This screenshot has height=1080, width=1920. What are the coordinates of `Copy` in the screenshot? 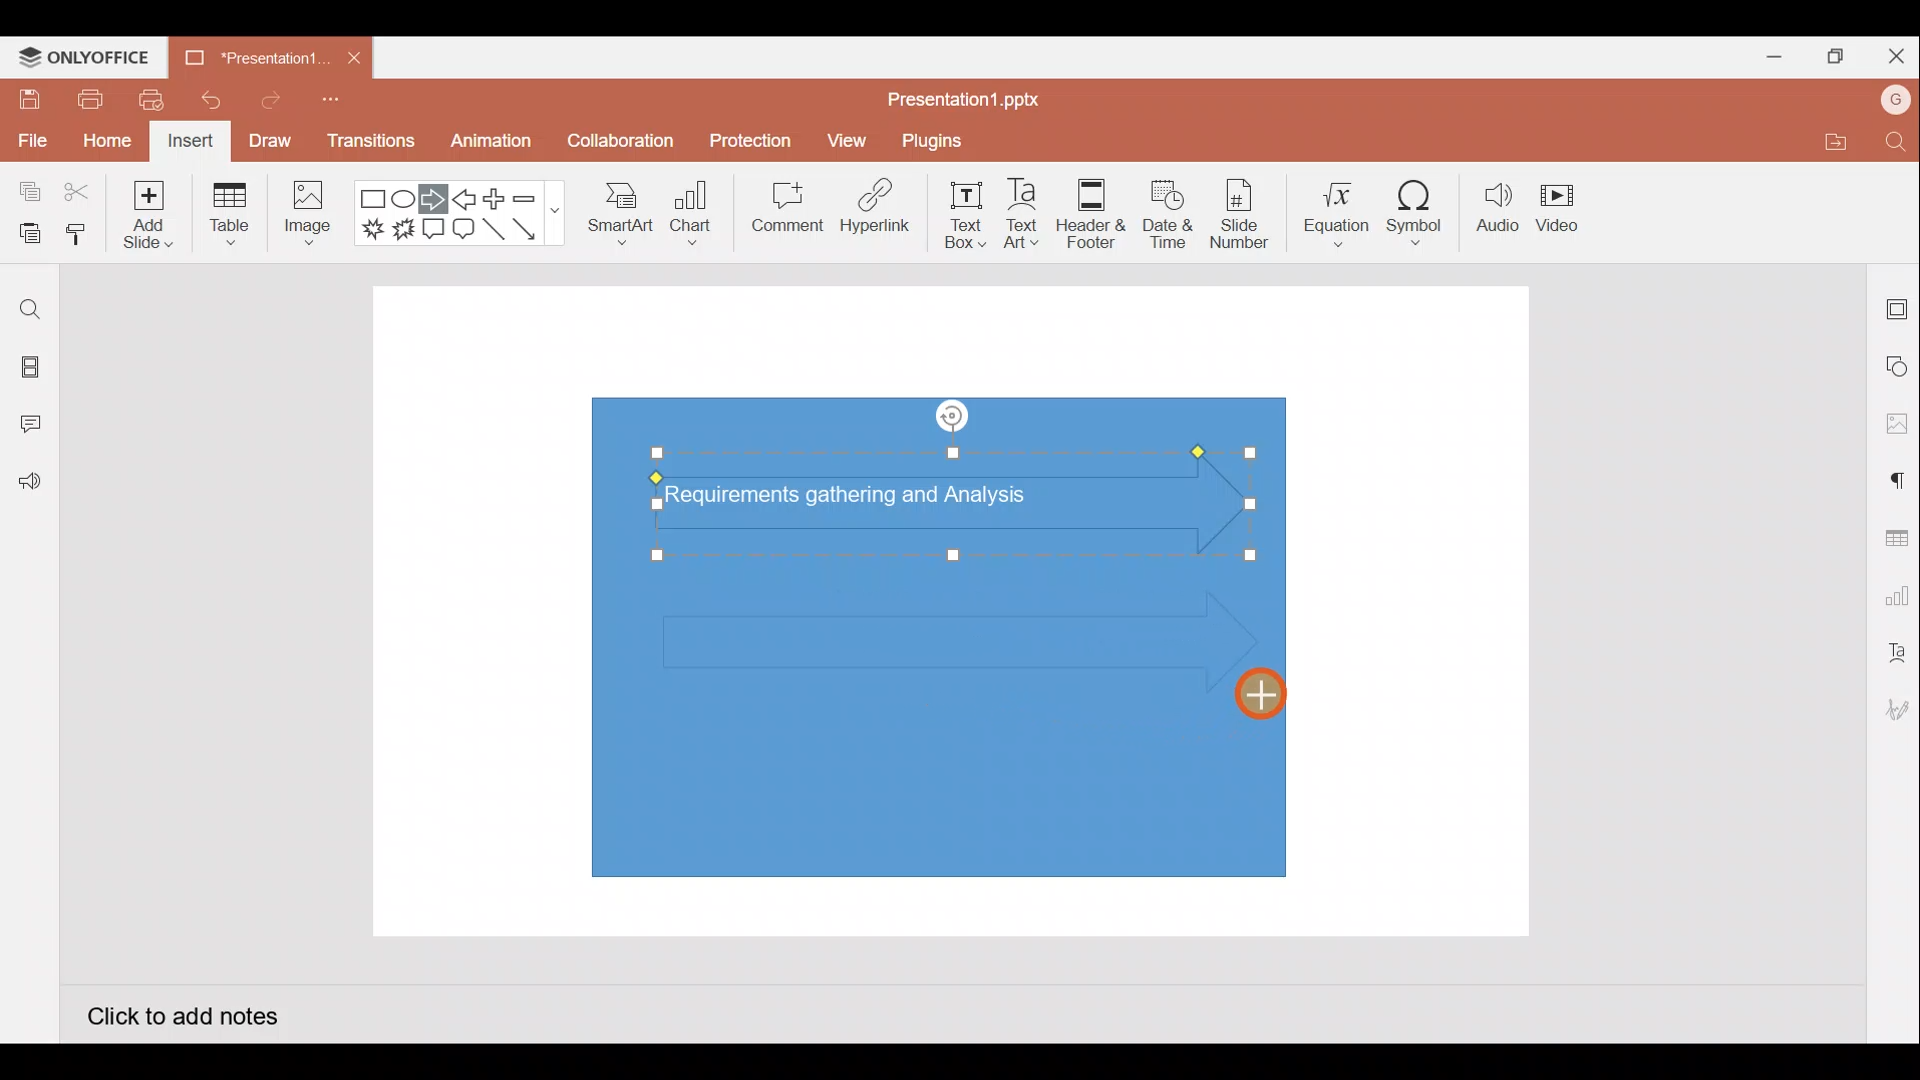 It's located at (26, 193).